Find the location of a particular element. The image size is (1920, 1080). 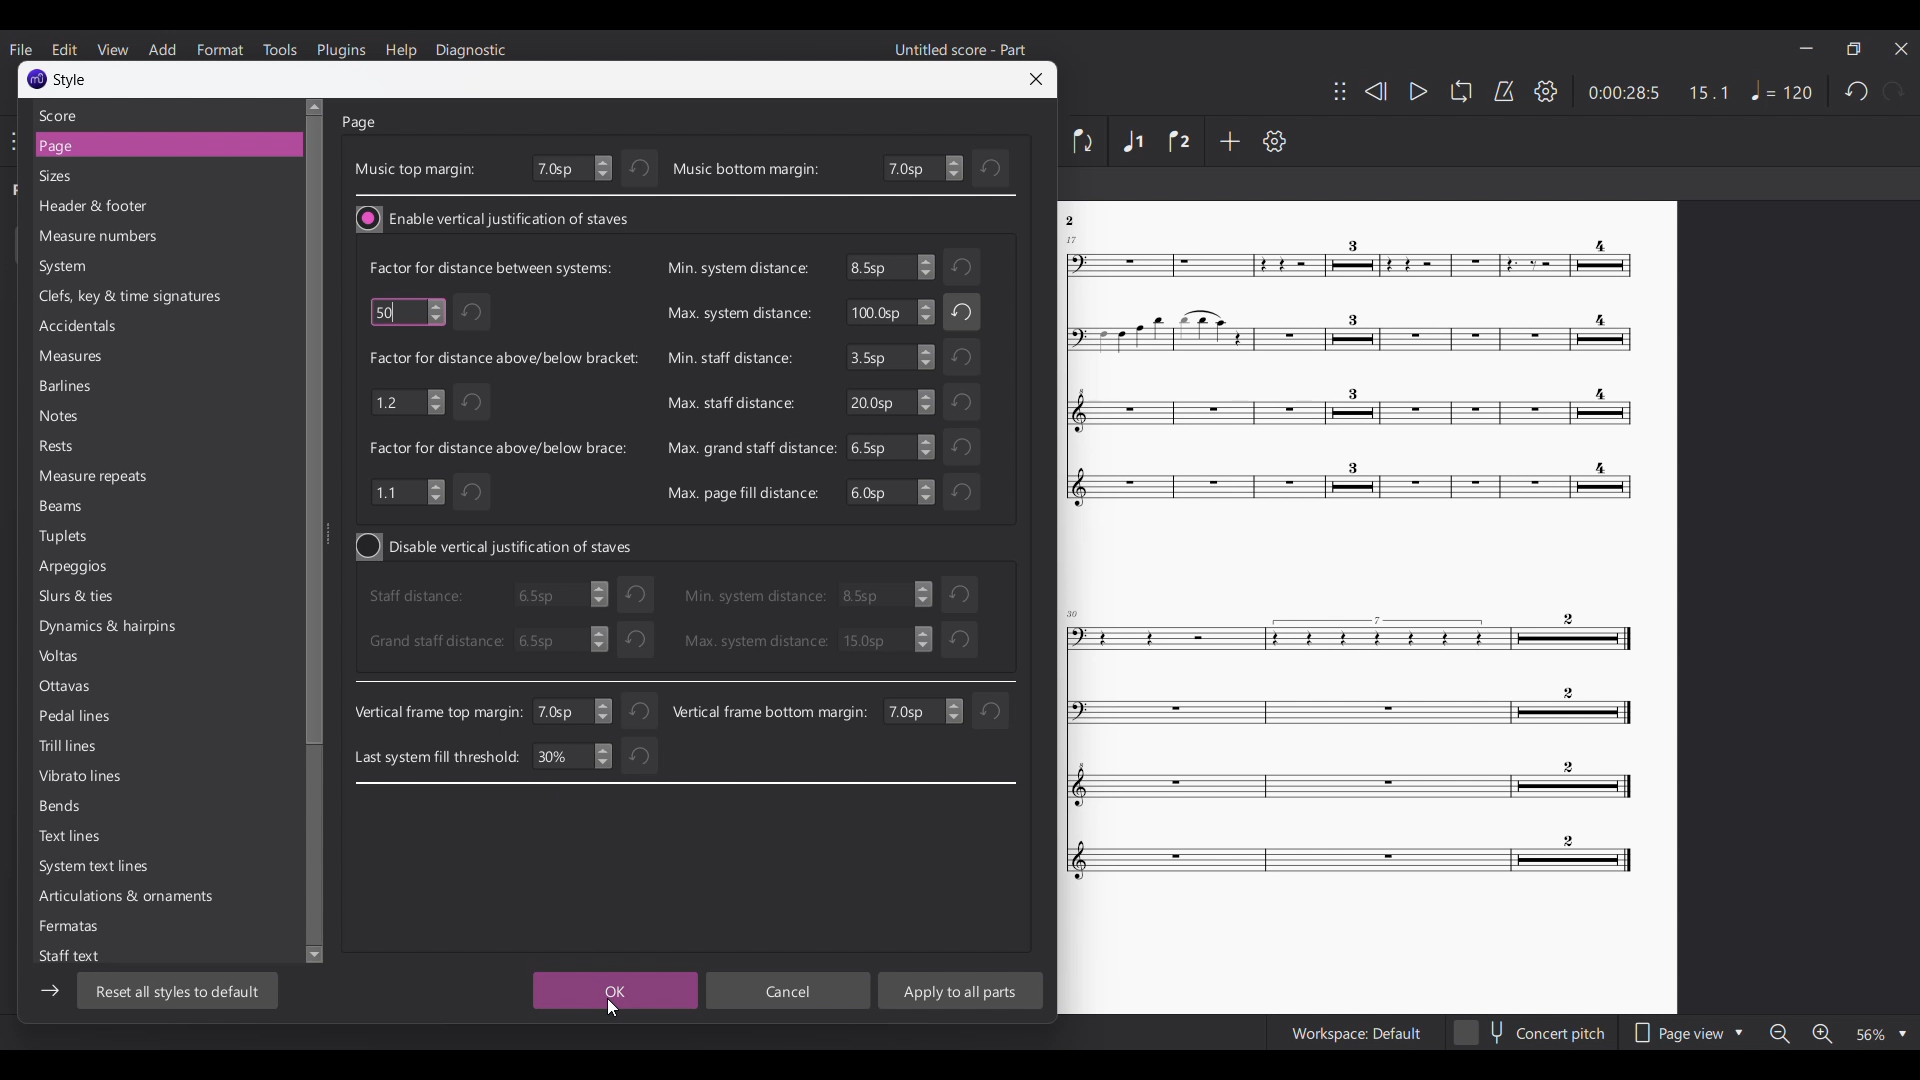

Max. system distance is located at coordinates (737, 315).